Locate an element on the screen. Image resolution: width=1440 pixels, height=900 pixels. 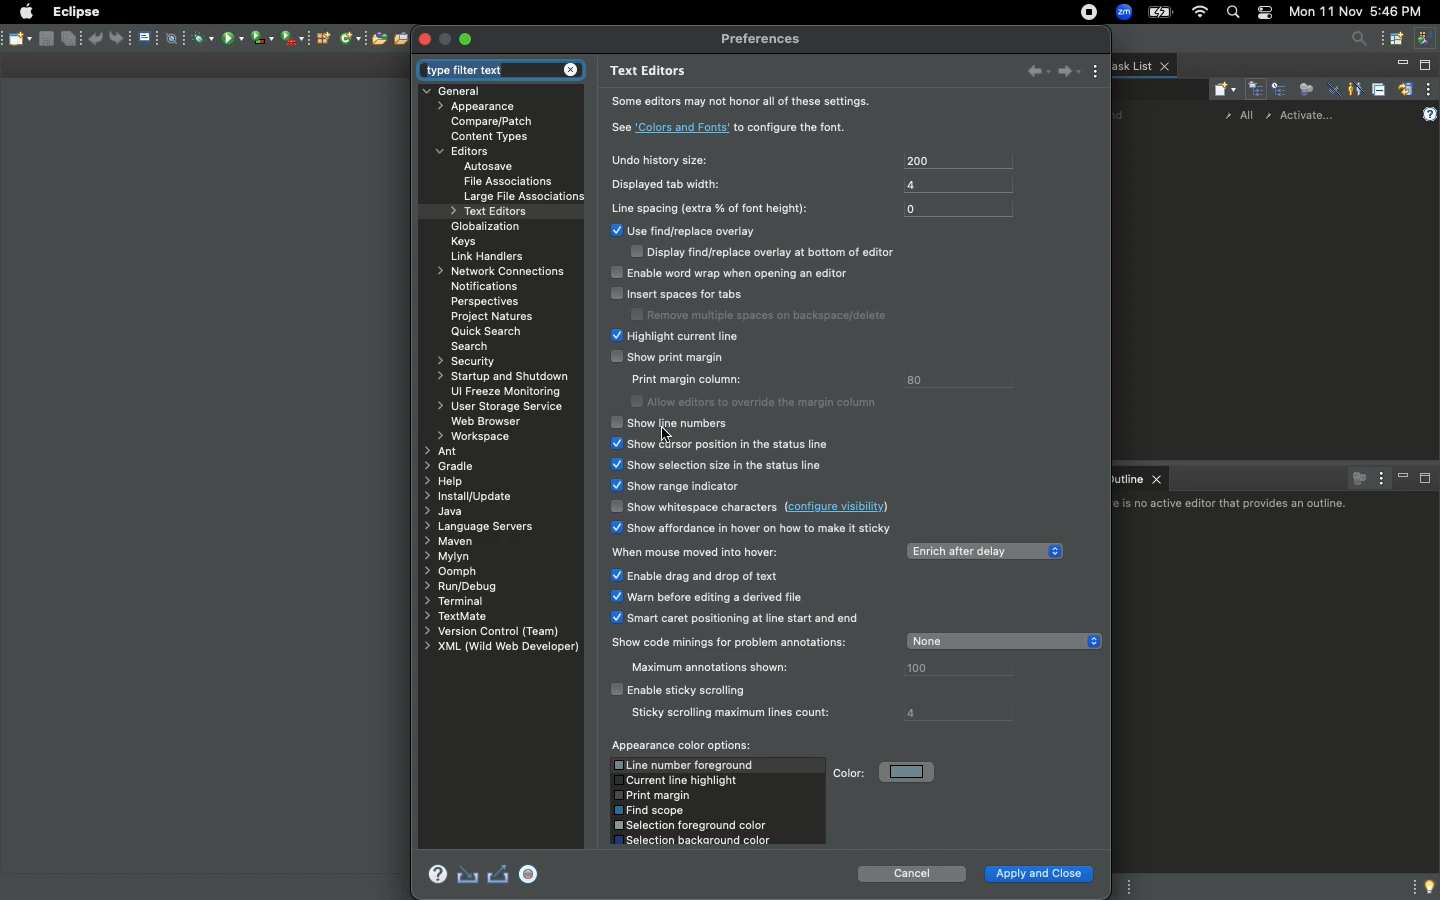
Apple logo is located at coordinates (27, 12).